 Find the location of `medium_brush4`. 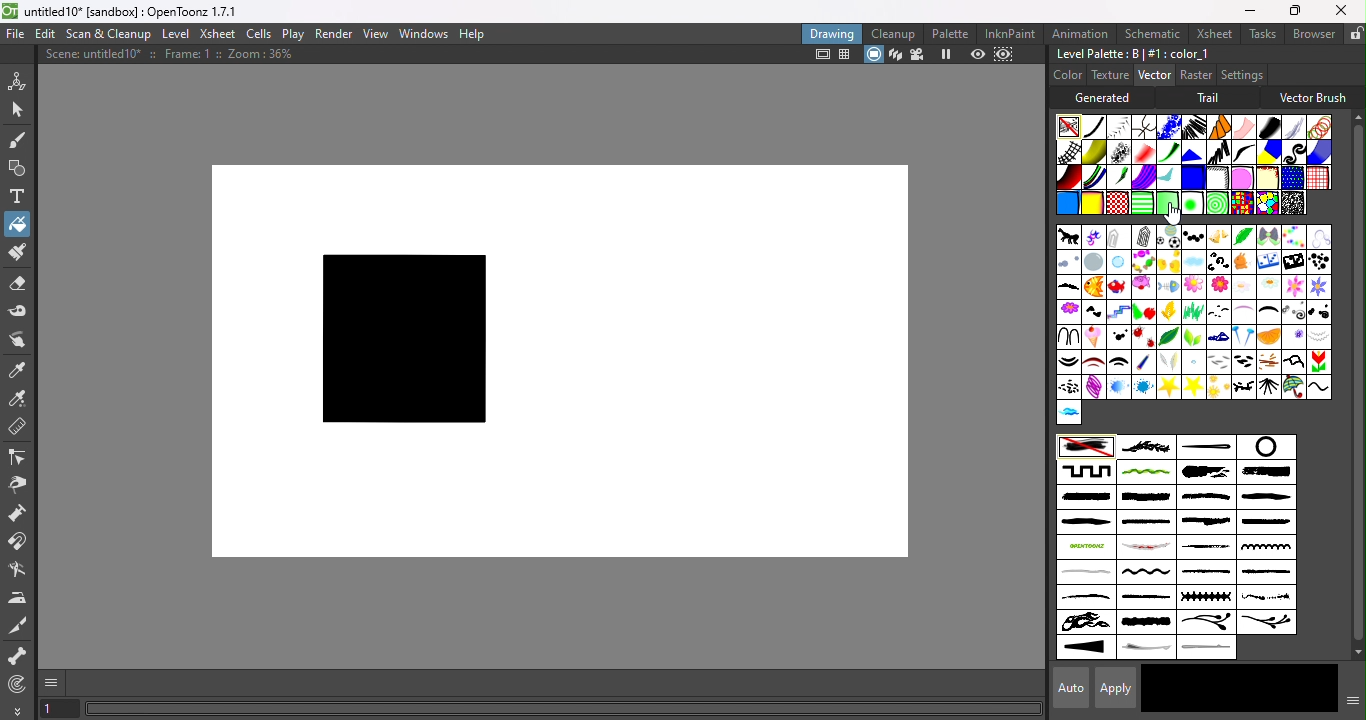

medium_brush4 is located at coordinates (1146, 523).